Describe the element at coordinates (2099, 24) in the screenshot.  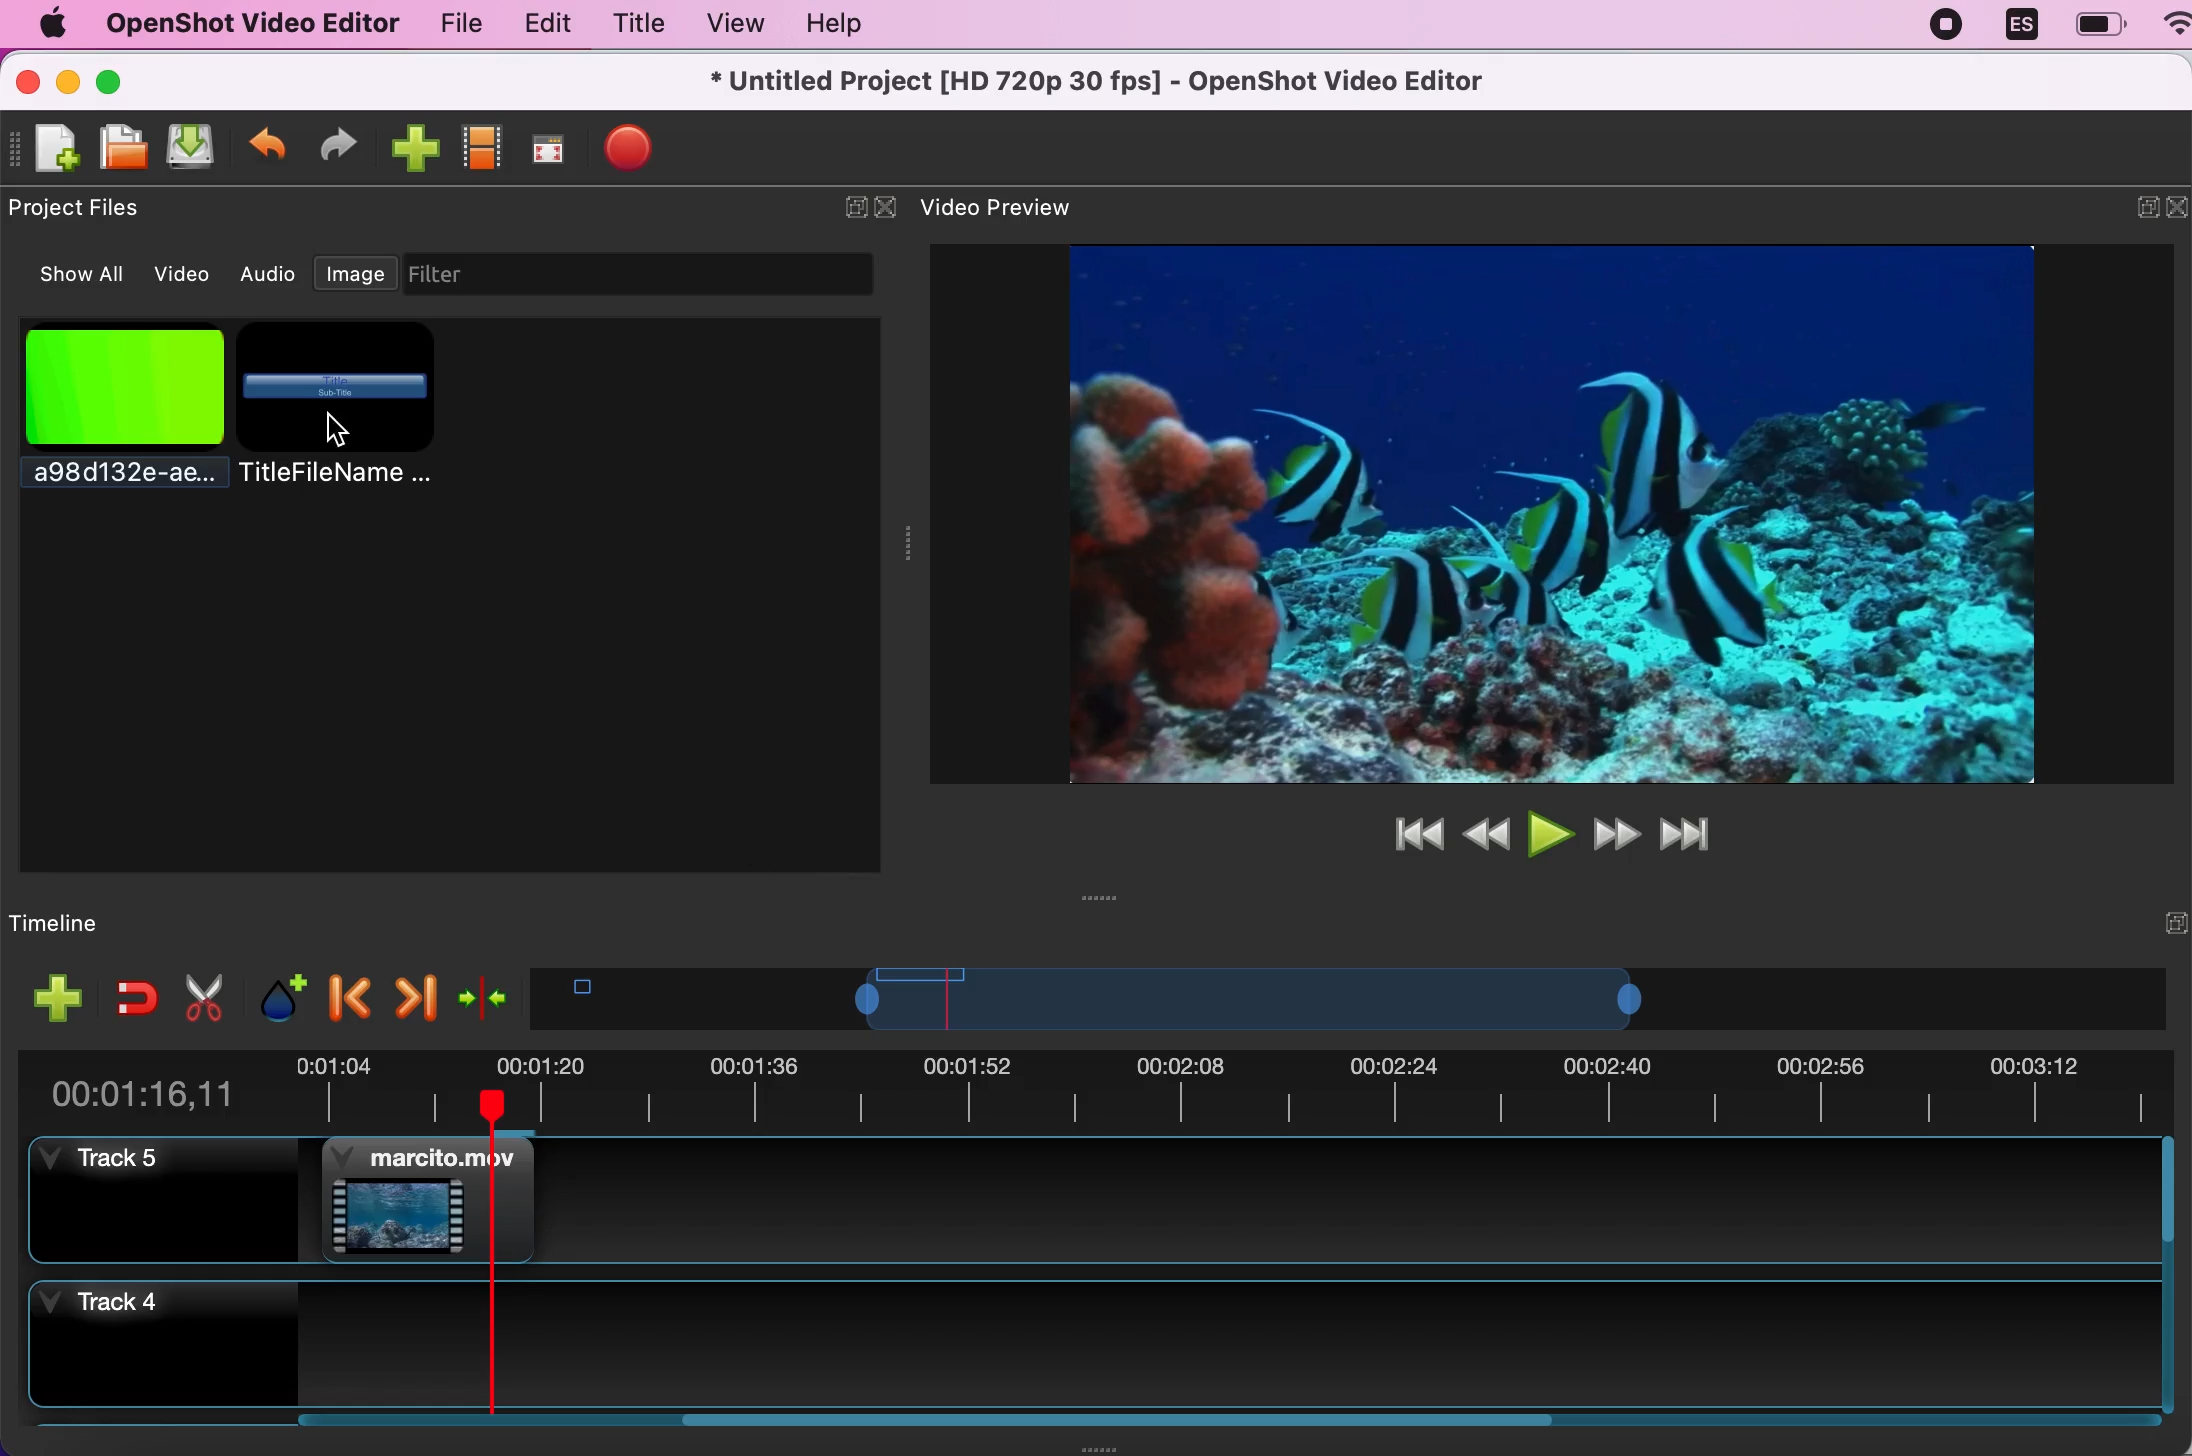
I see `battery` at that location.